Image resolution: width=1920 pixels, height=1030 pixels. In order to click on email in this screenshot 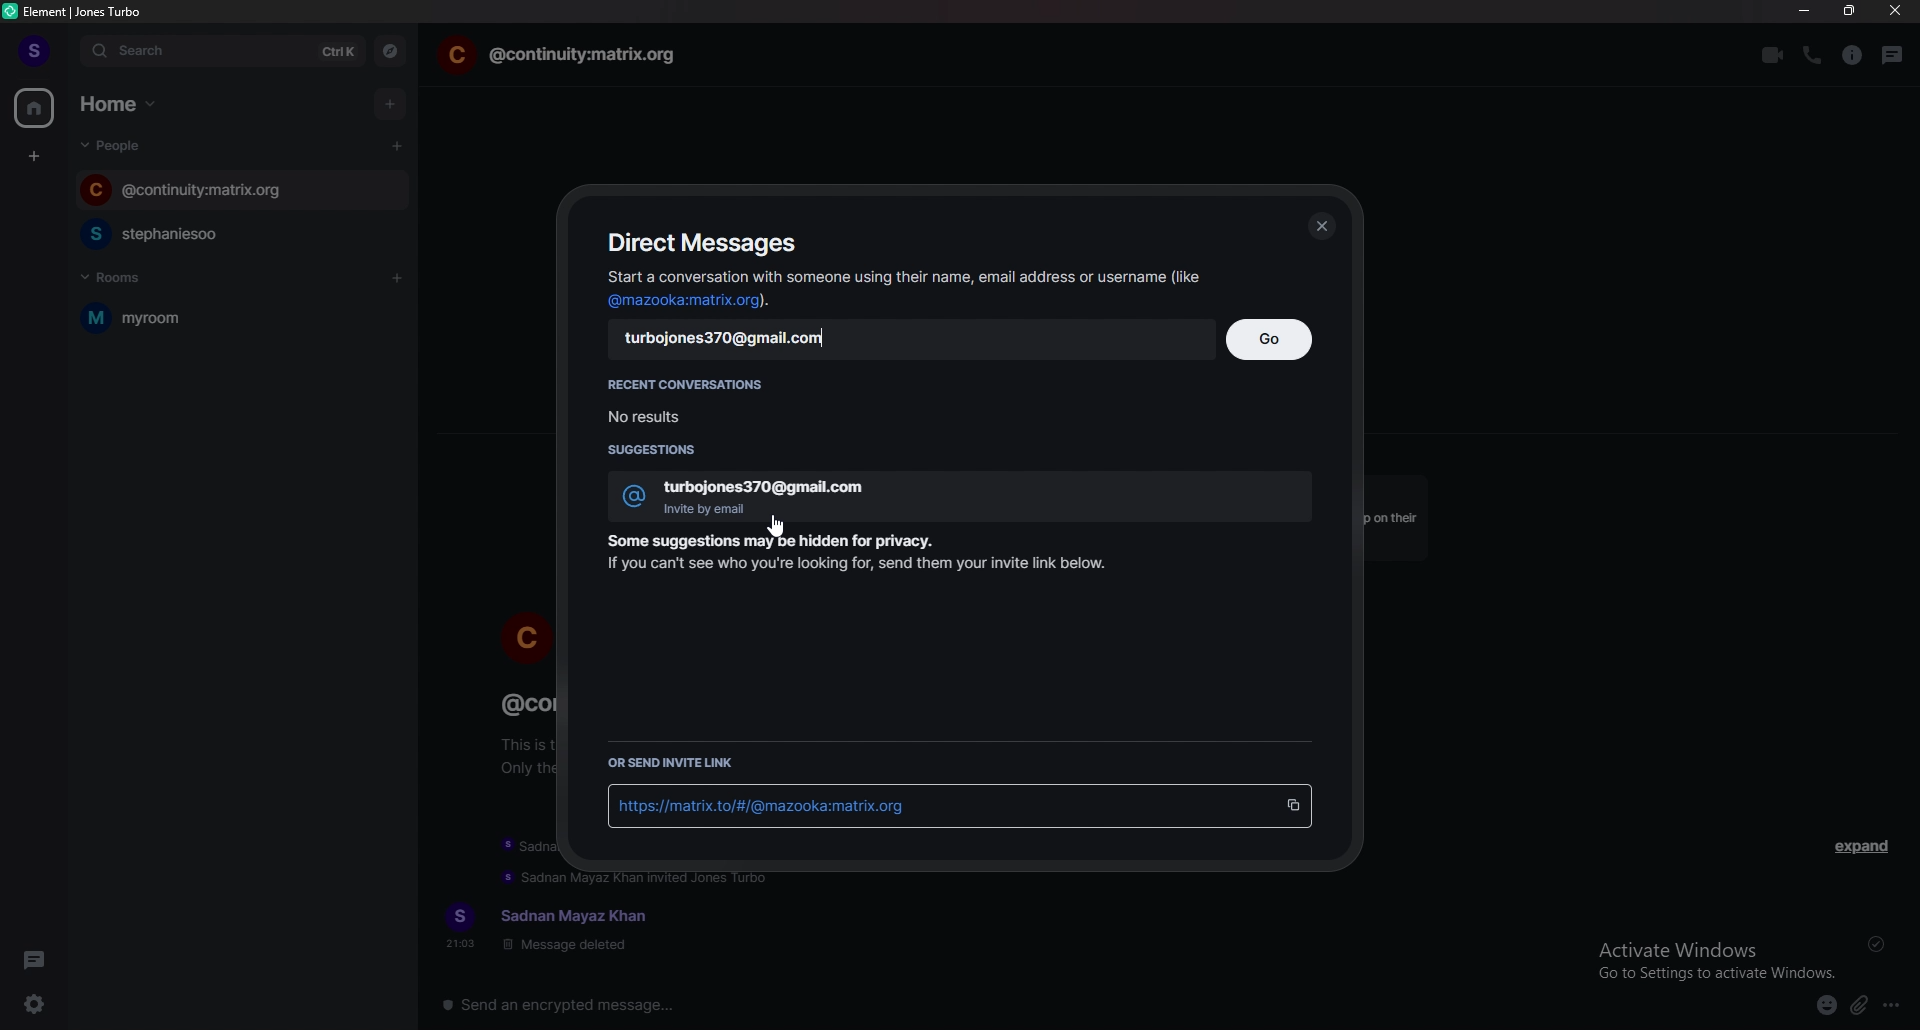, I will do `click(736, 340)`.